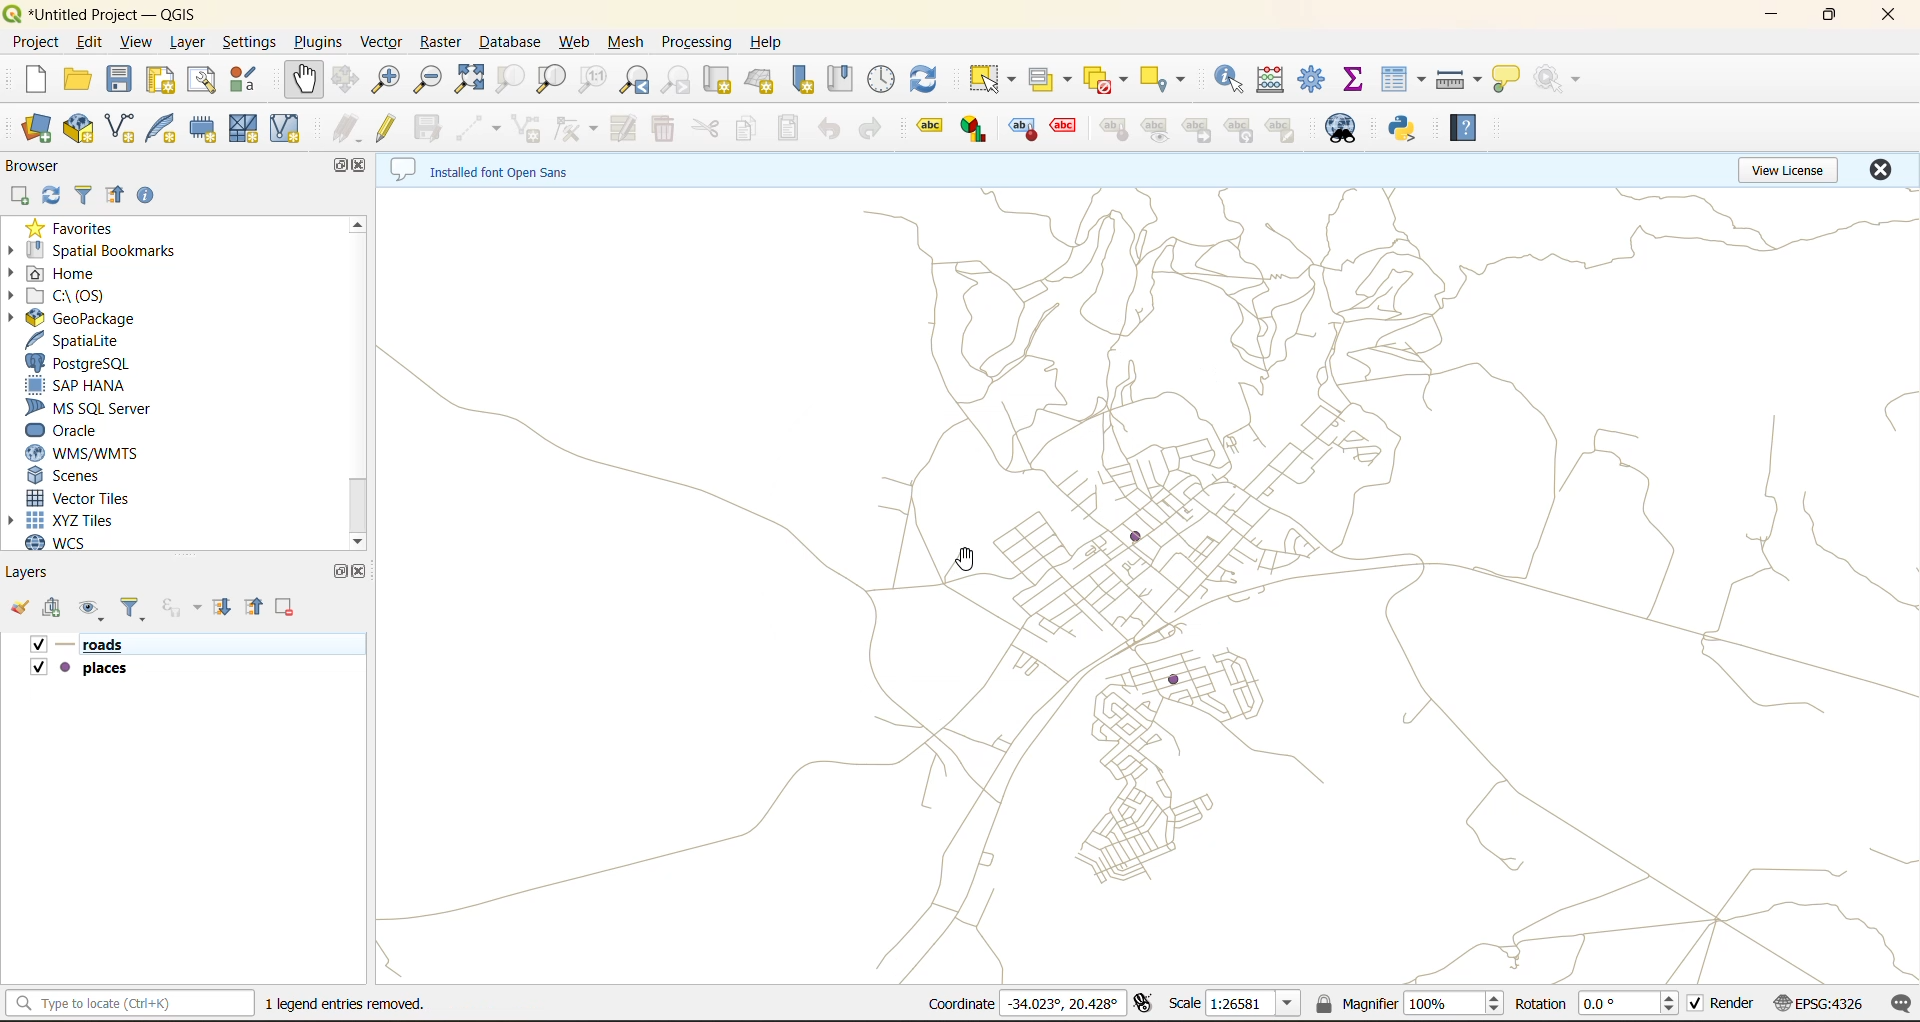 The width and height of the screenshot is (1920, 1022). What do you see at coordinates (622, 129) in the screenshot?
I see `modify` at bounding box center [622, 129].